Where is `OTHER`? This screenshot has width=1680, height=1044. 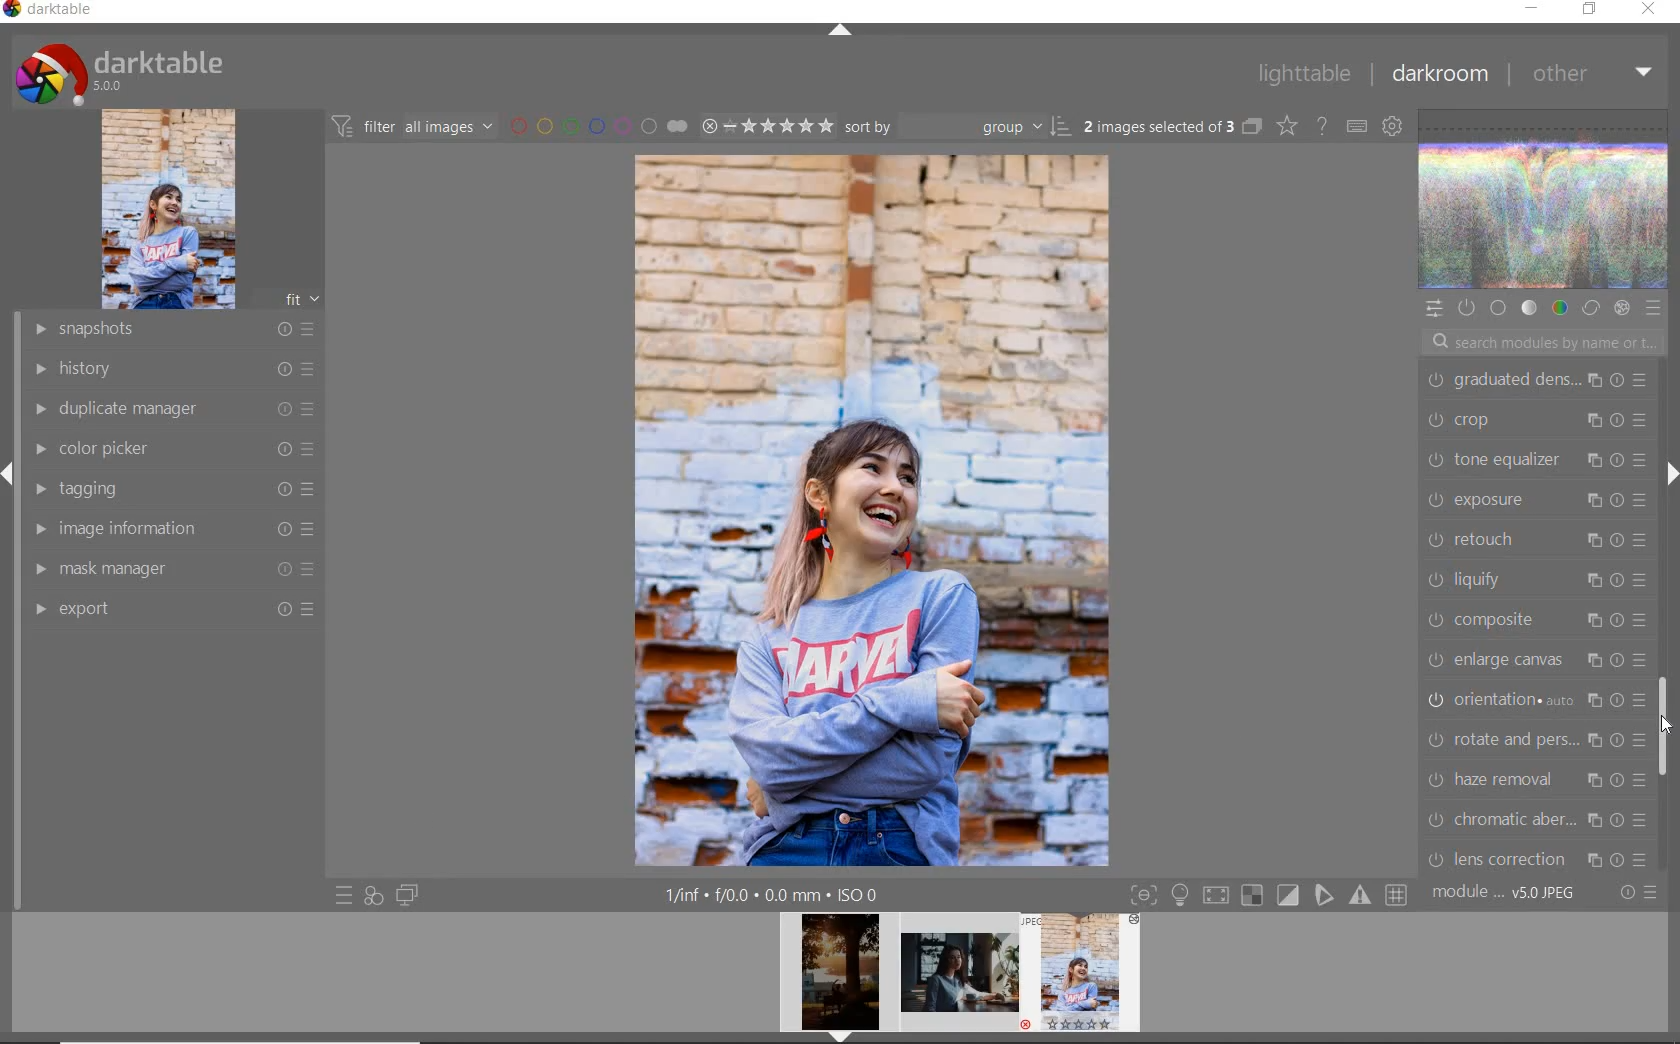 OTHER is located at coordinates (1592, 73).